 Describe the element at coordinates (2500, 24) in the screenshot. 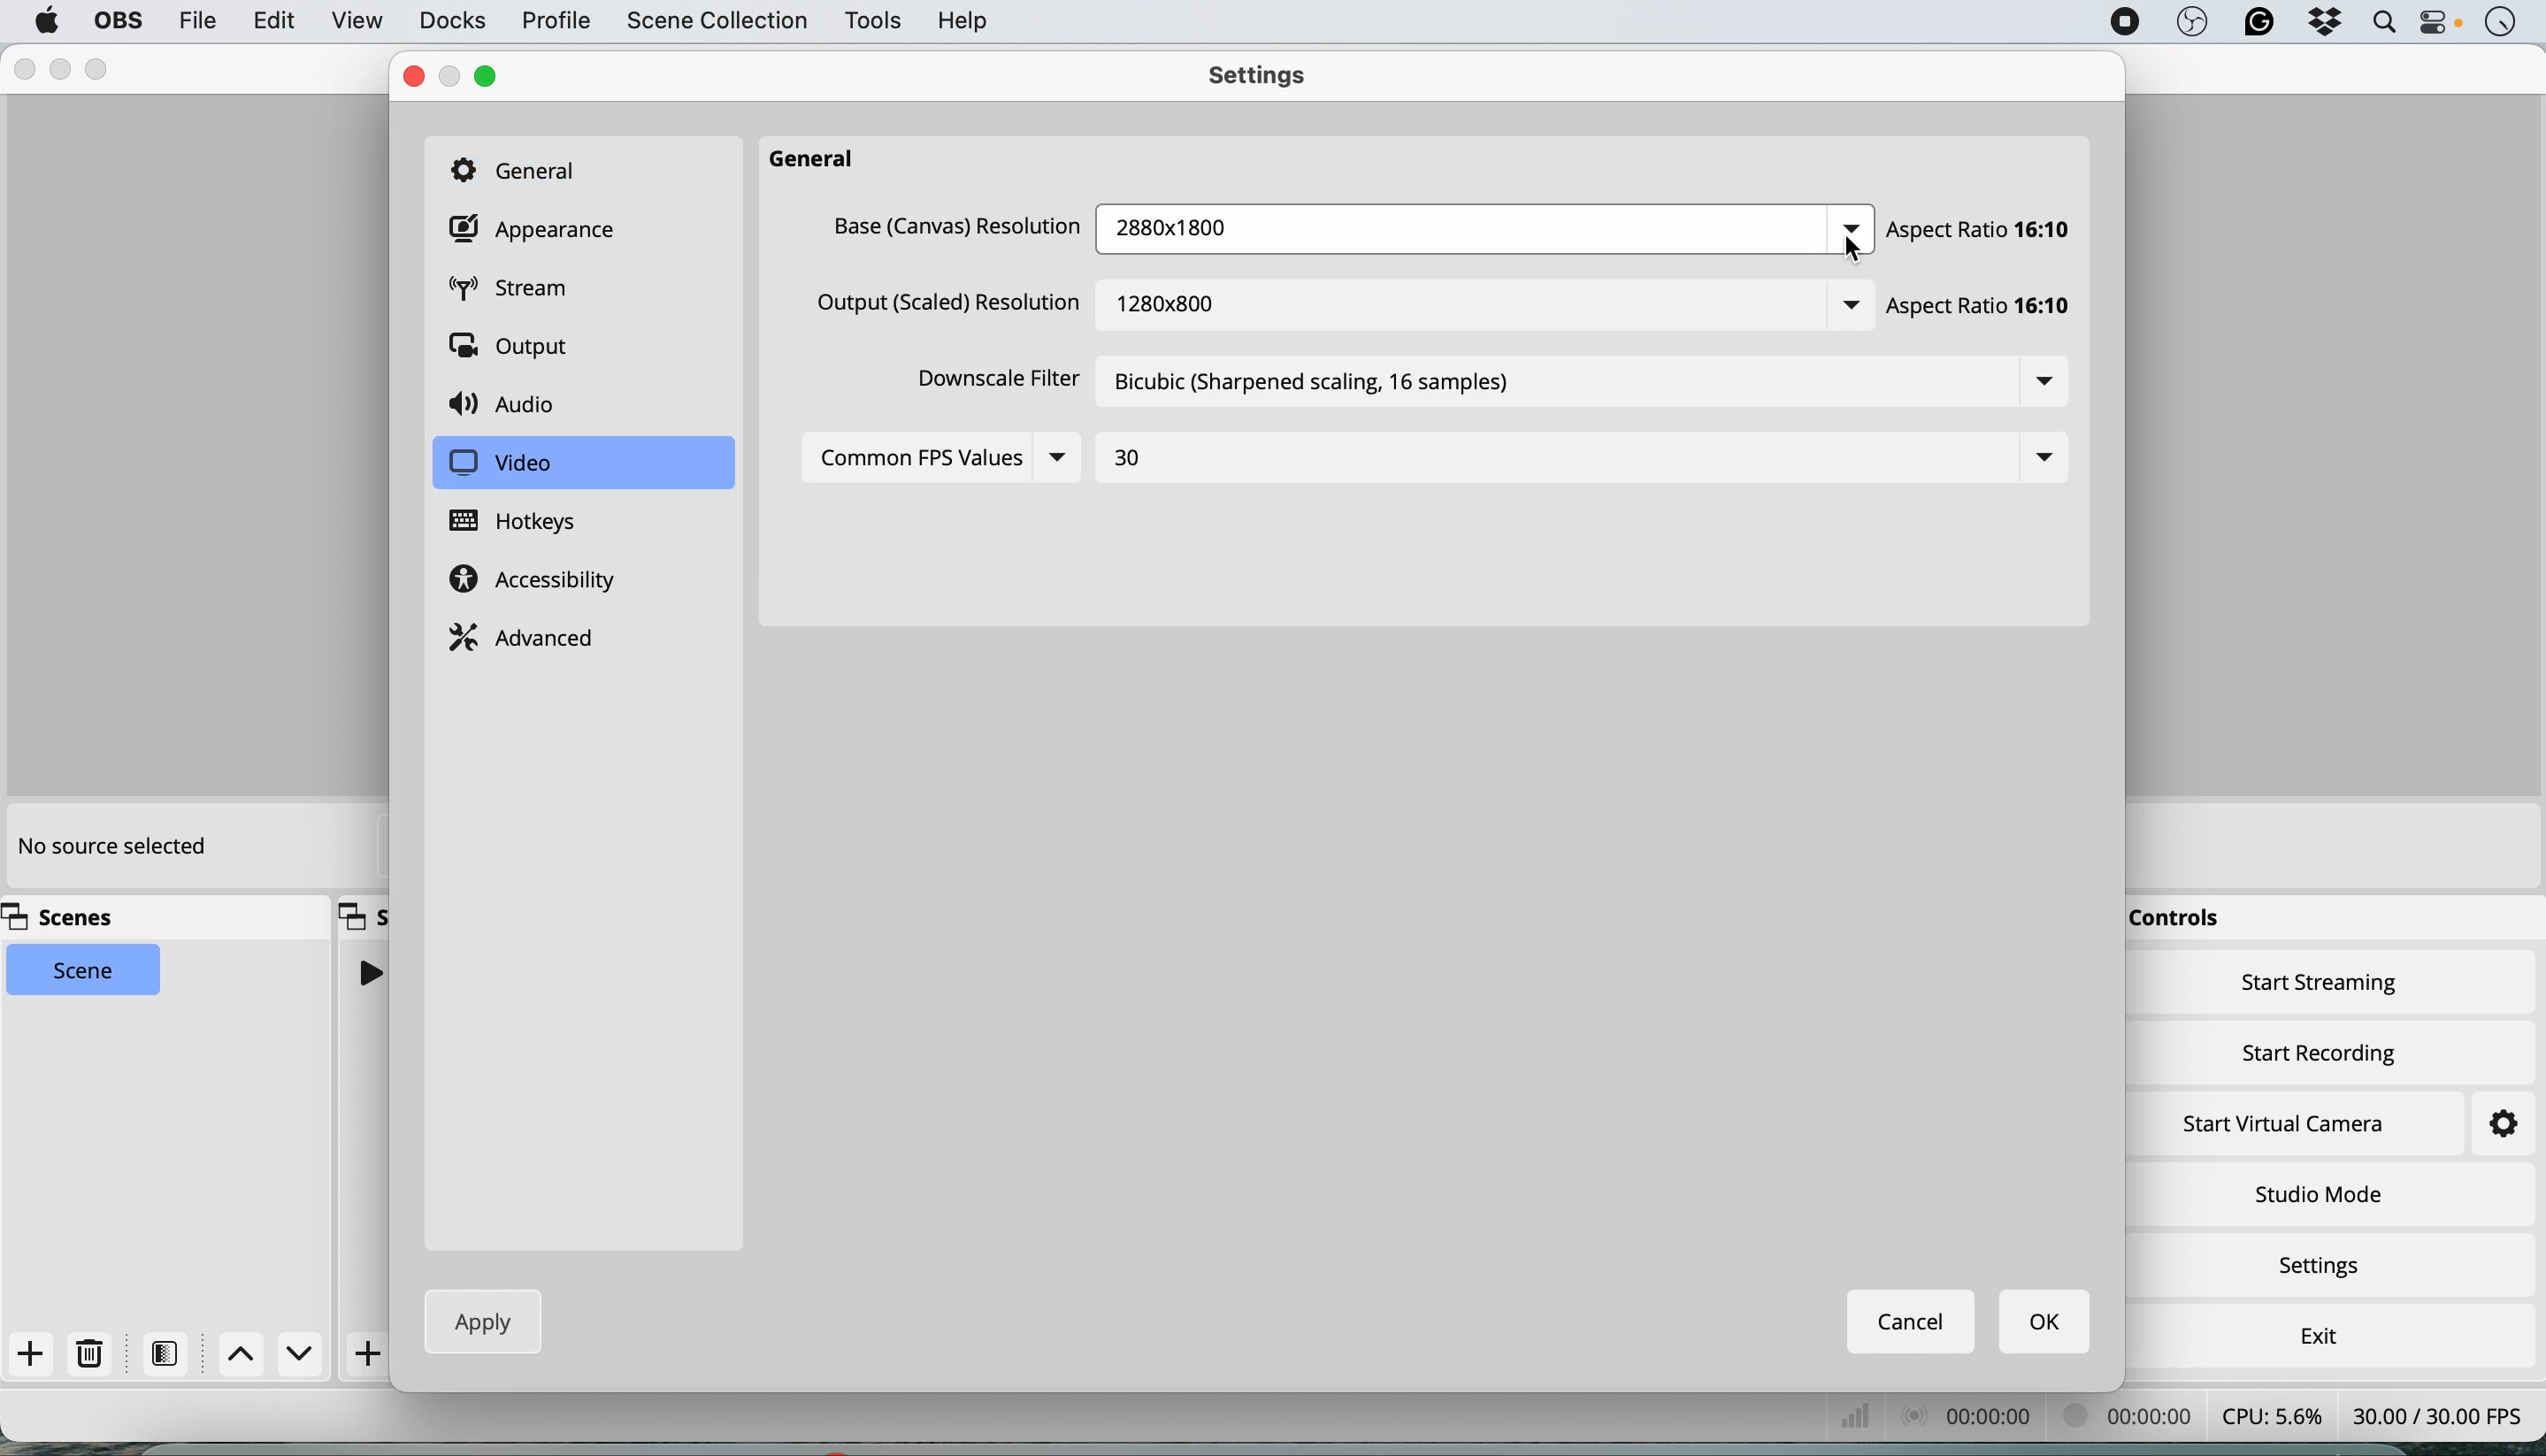

I see `time` at that location.